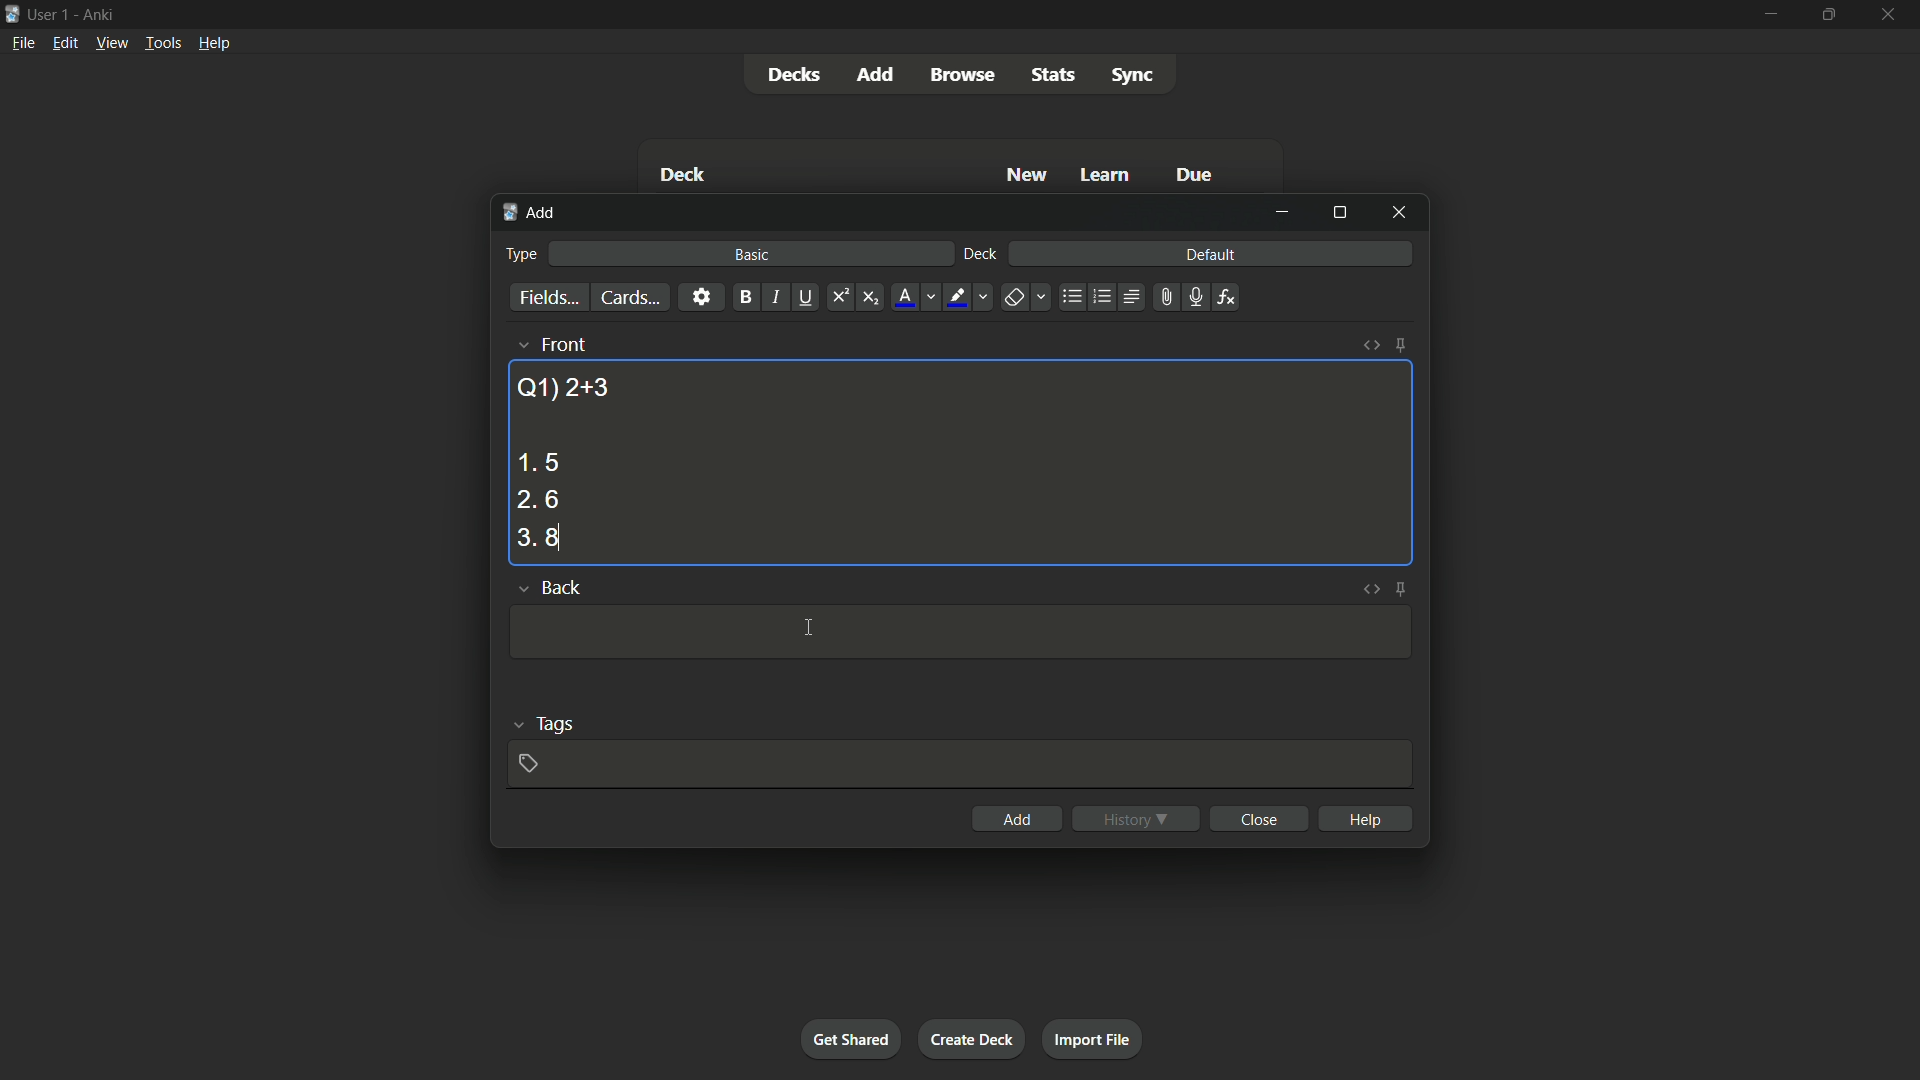  Describe the element at coordinates (563, 386) in the screenshot. I see `question` at that location.